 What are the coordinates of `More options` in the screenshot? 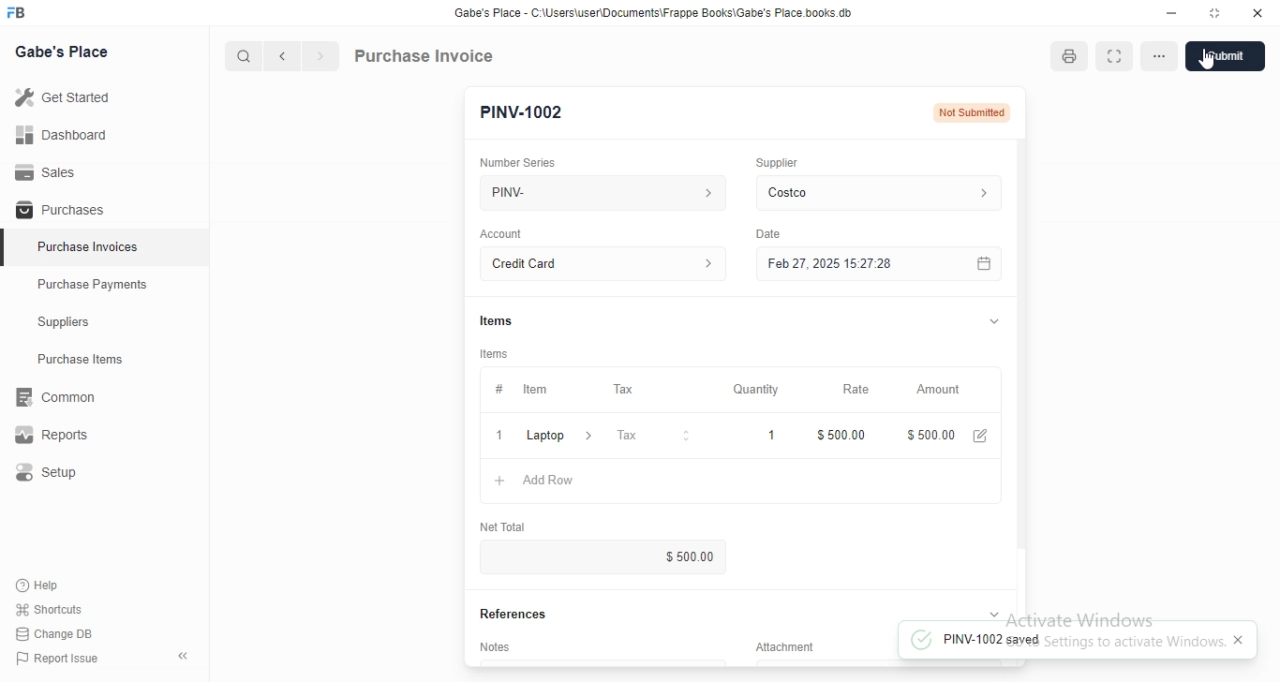 It's located at (1159, 56).